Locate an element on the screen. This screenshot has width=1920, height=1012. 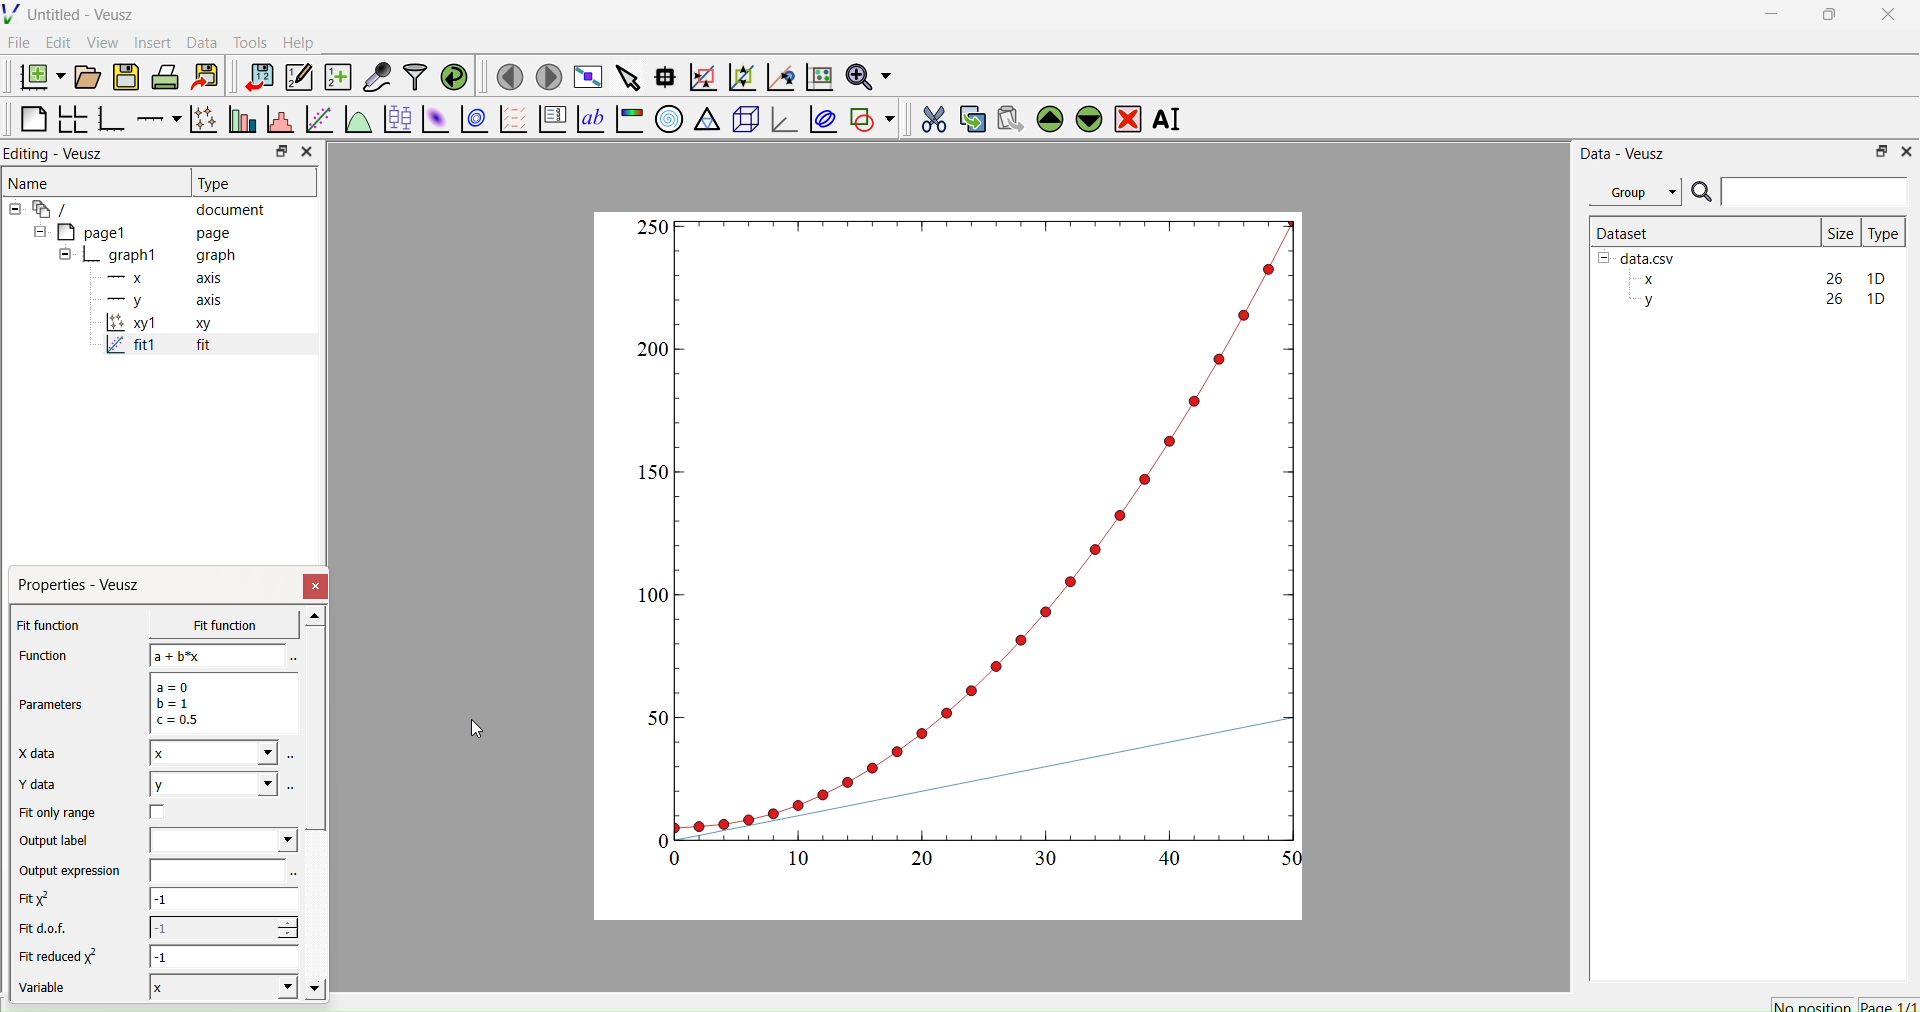
Fit reduced x^2 is located at coordinates (62, 956).